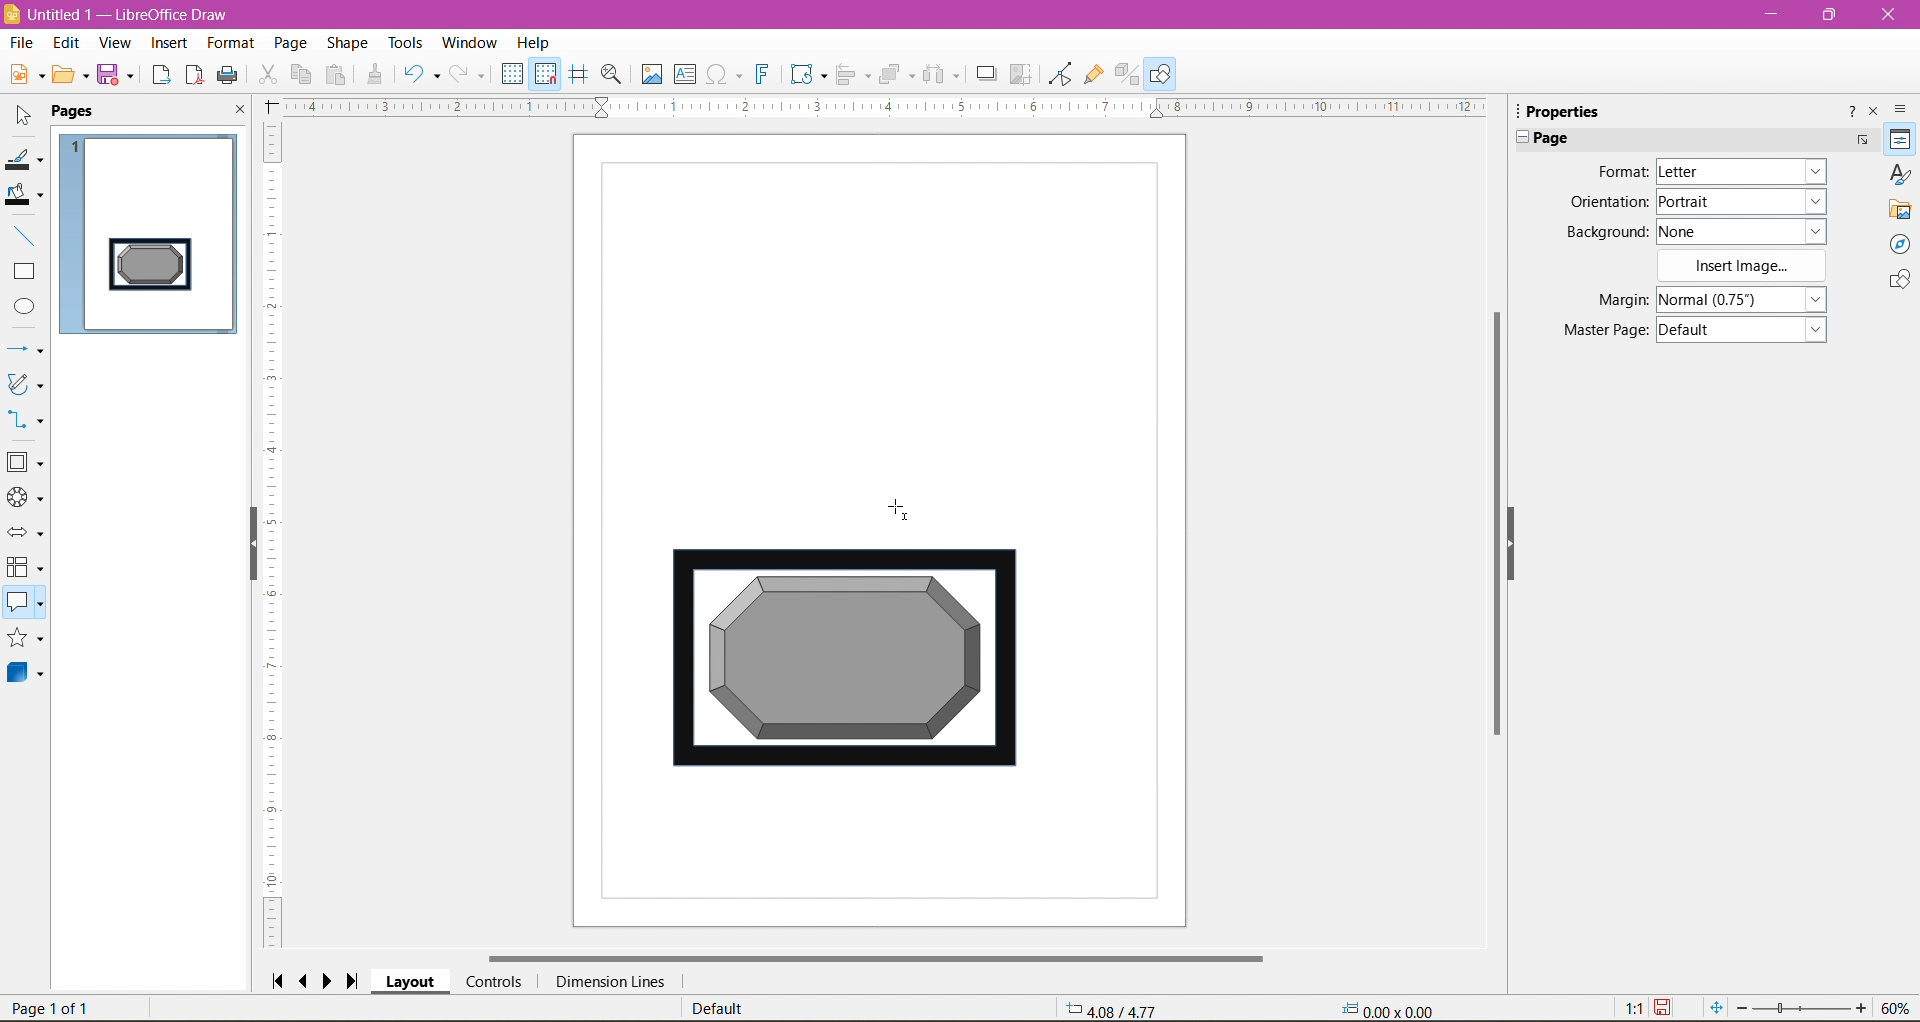 This screenshot has height=1022, width=1920. Describe the element at coordinates (24, 116) in the screenshot. I see `Select` at that location.